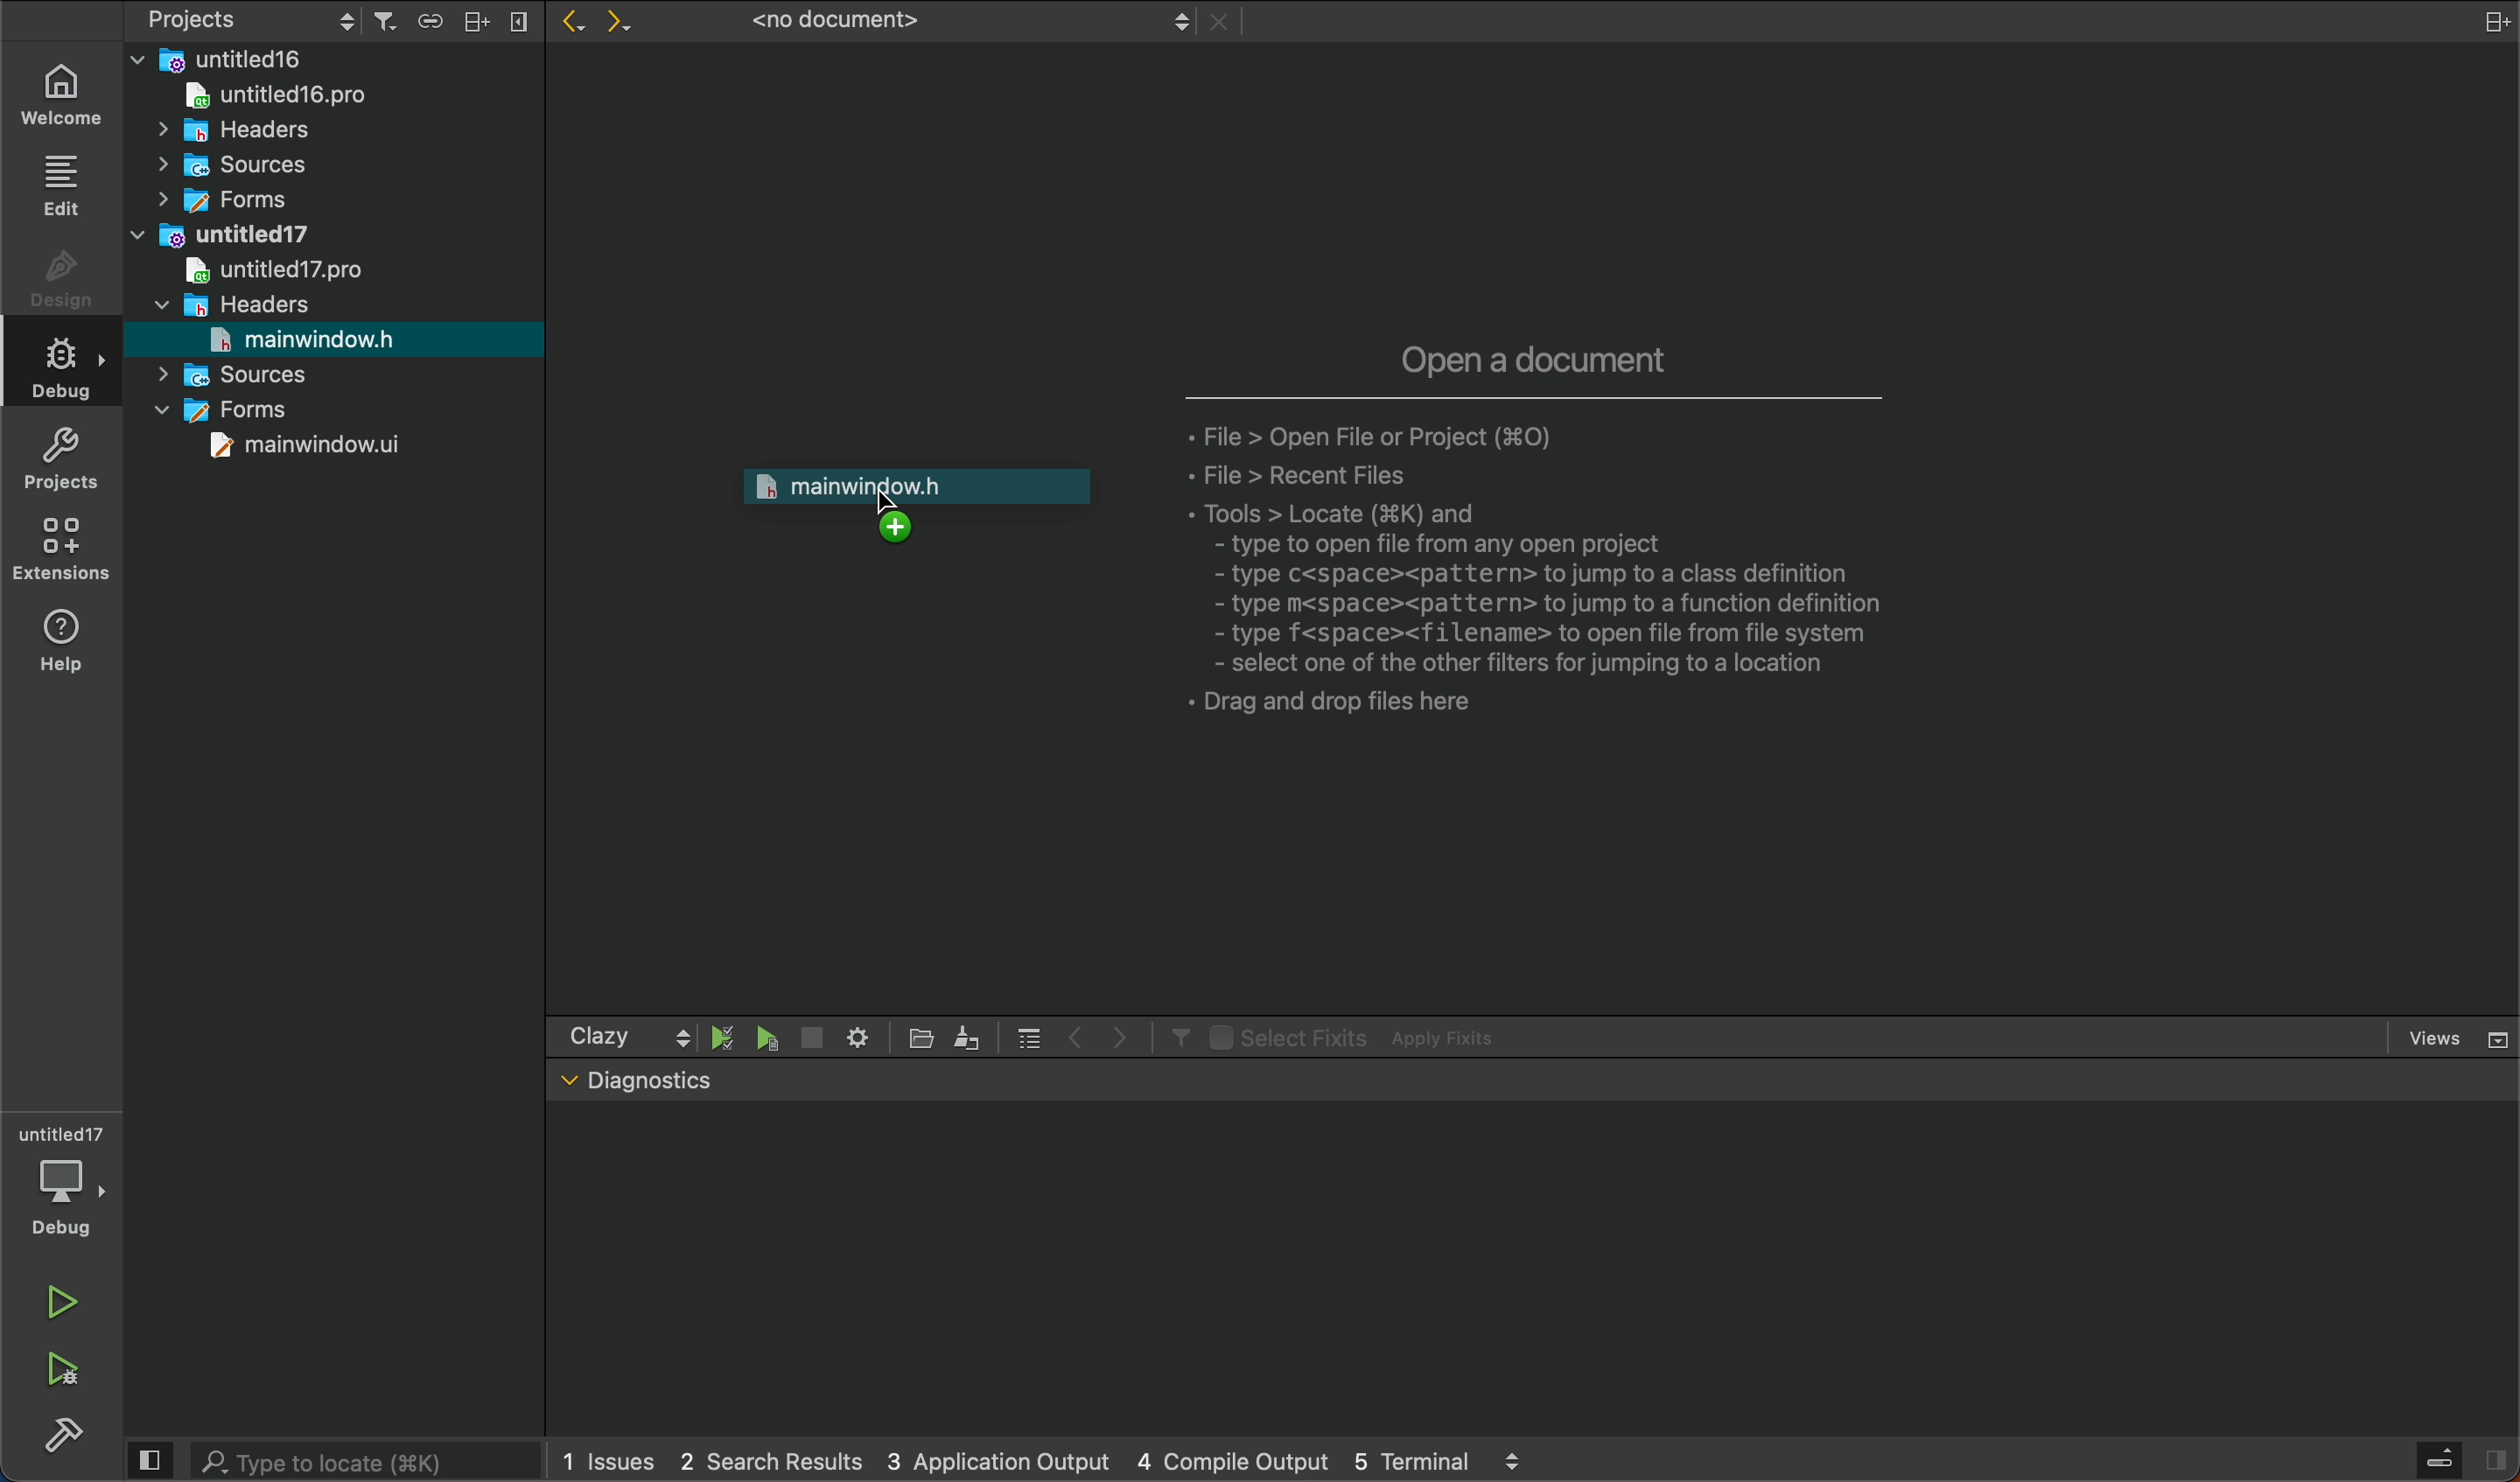 The image size is (2520, 1482). What do you see at coordinates (961, 21) in the screenshot?
I see `<no document>` at bounding box center [961, 21].